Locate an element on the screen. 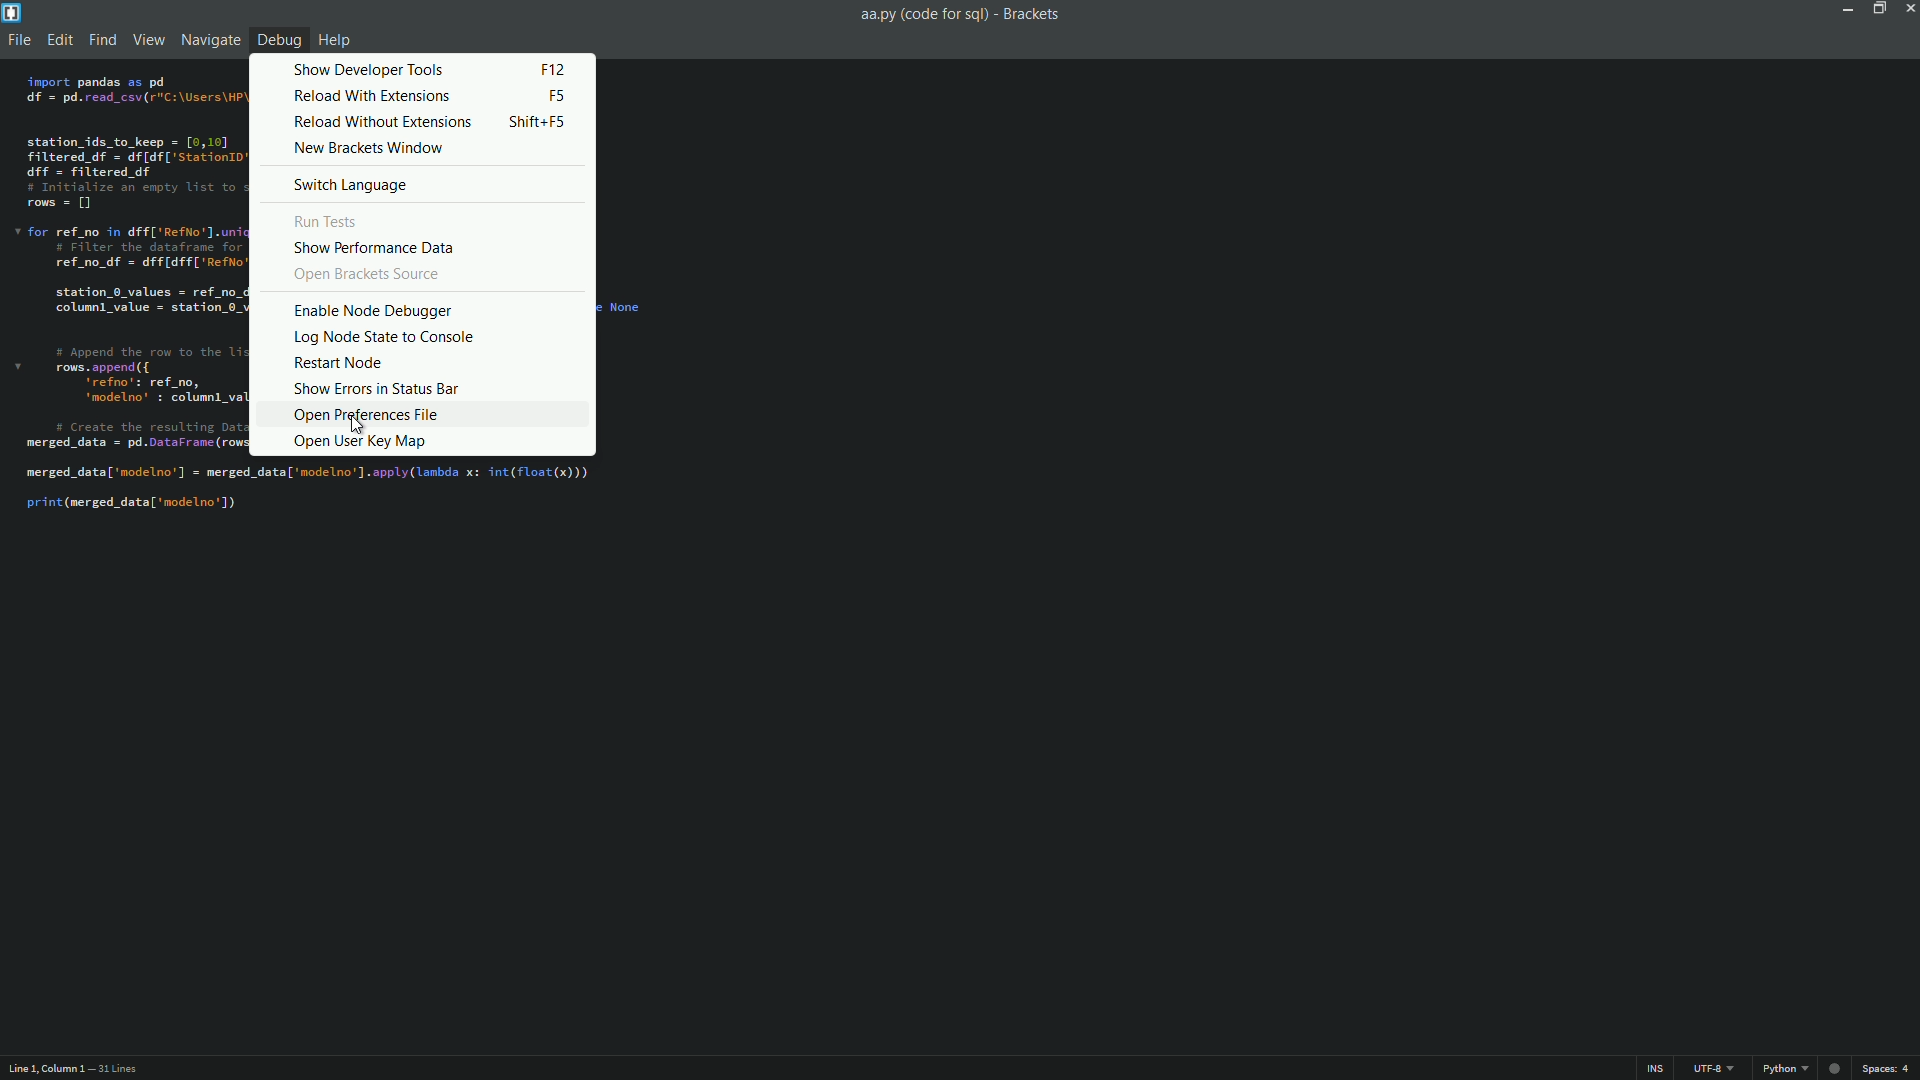 This screenshot has height=1080, width=1920. keyboard shortcut is located at coordinates (537, 122).